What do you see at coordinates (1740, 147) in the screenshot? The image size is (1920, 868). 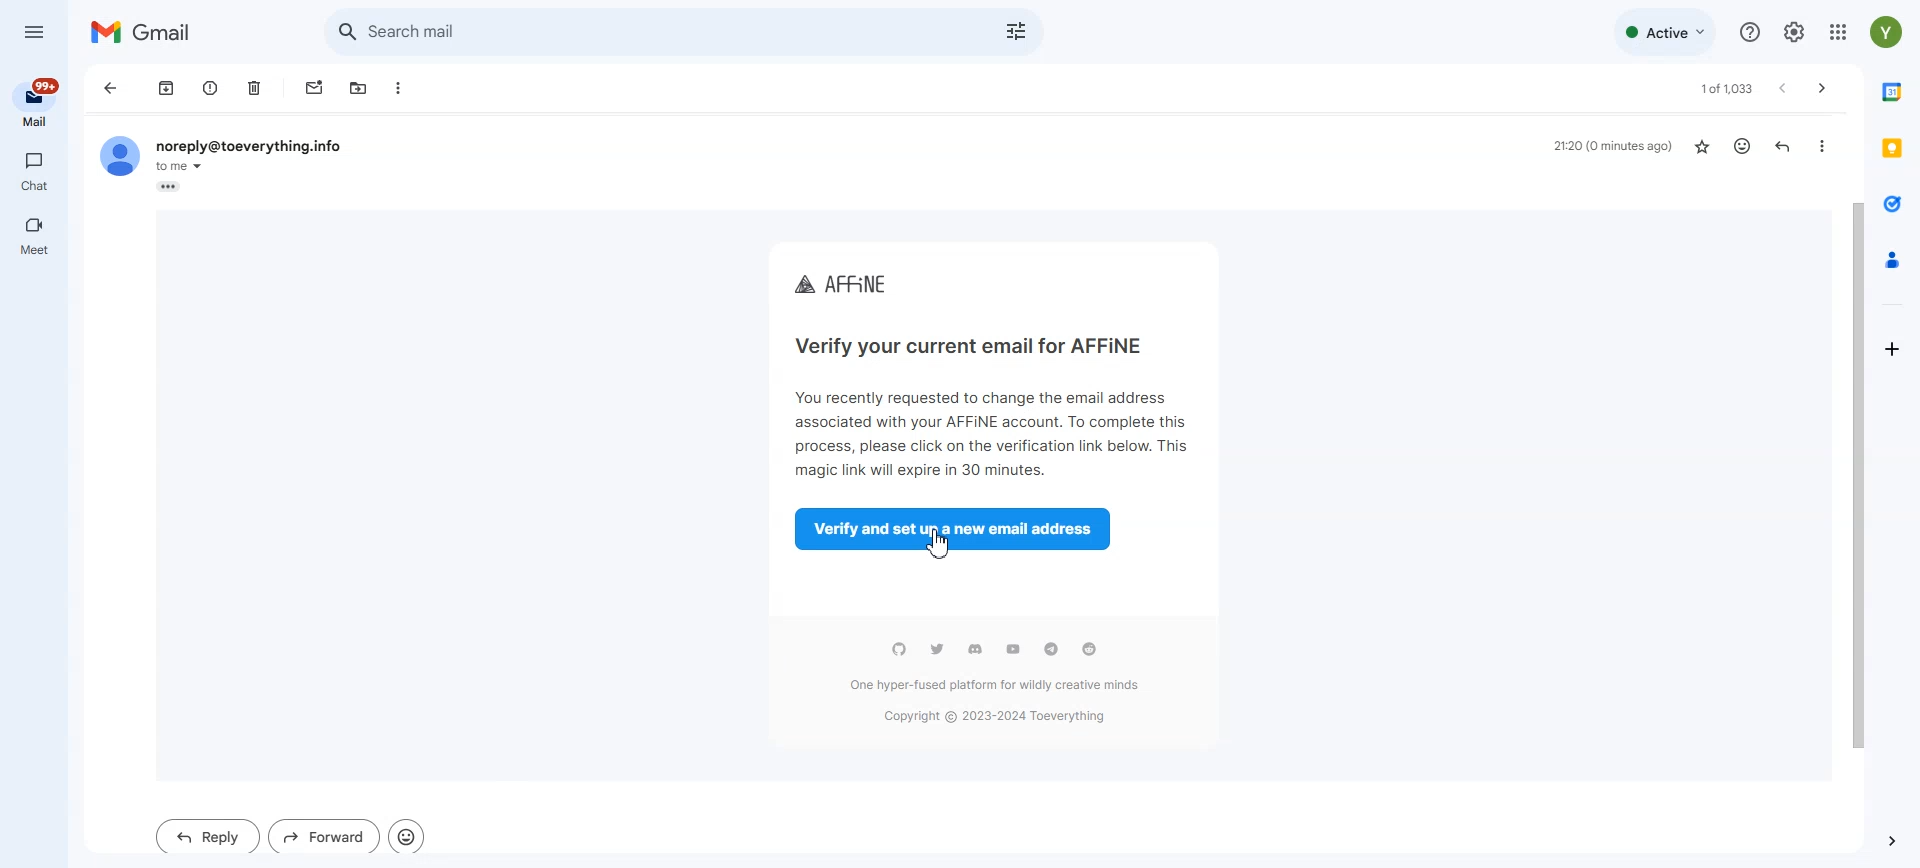 I see `Add reaction` at bounding box center [1740, 147].